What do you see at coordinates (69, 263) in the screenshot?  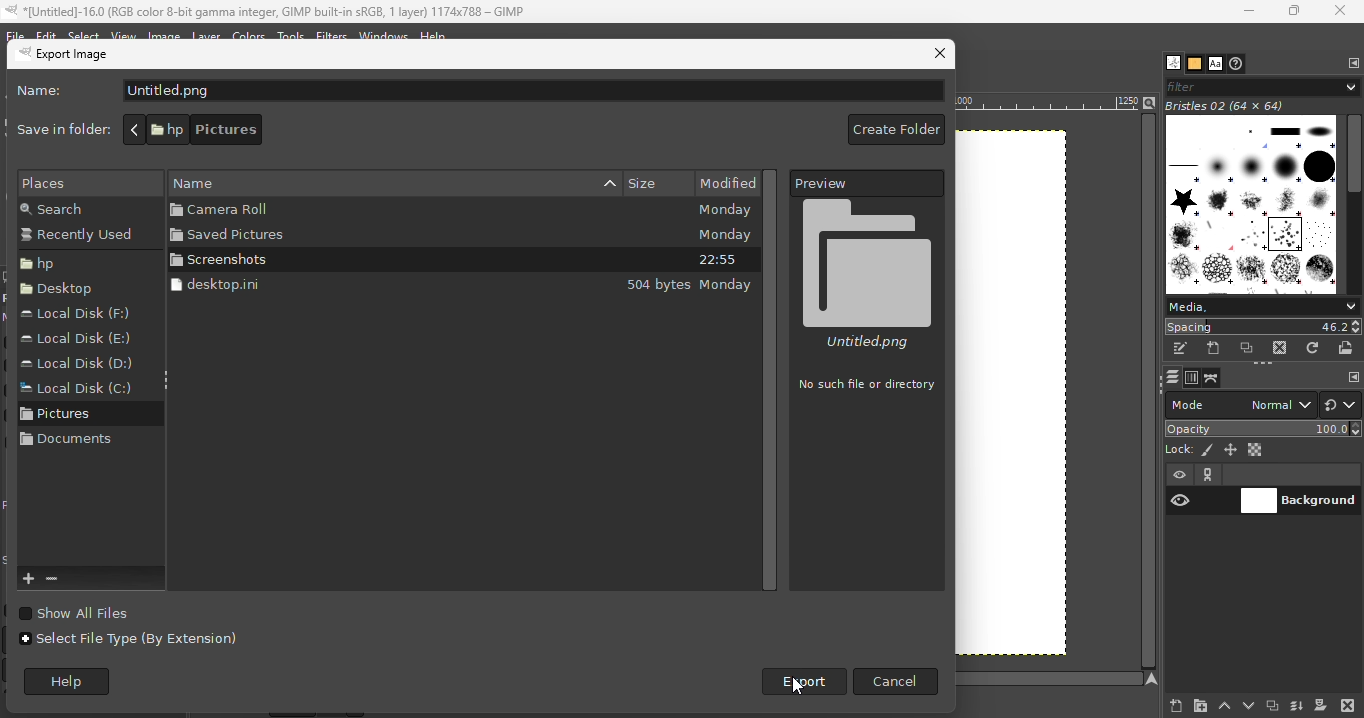 I see `Hp` at bounding box center [69, 263].